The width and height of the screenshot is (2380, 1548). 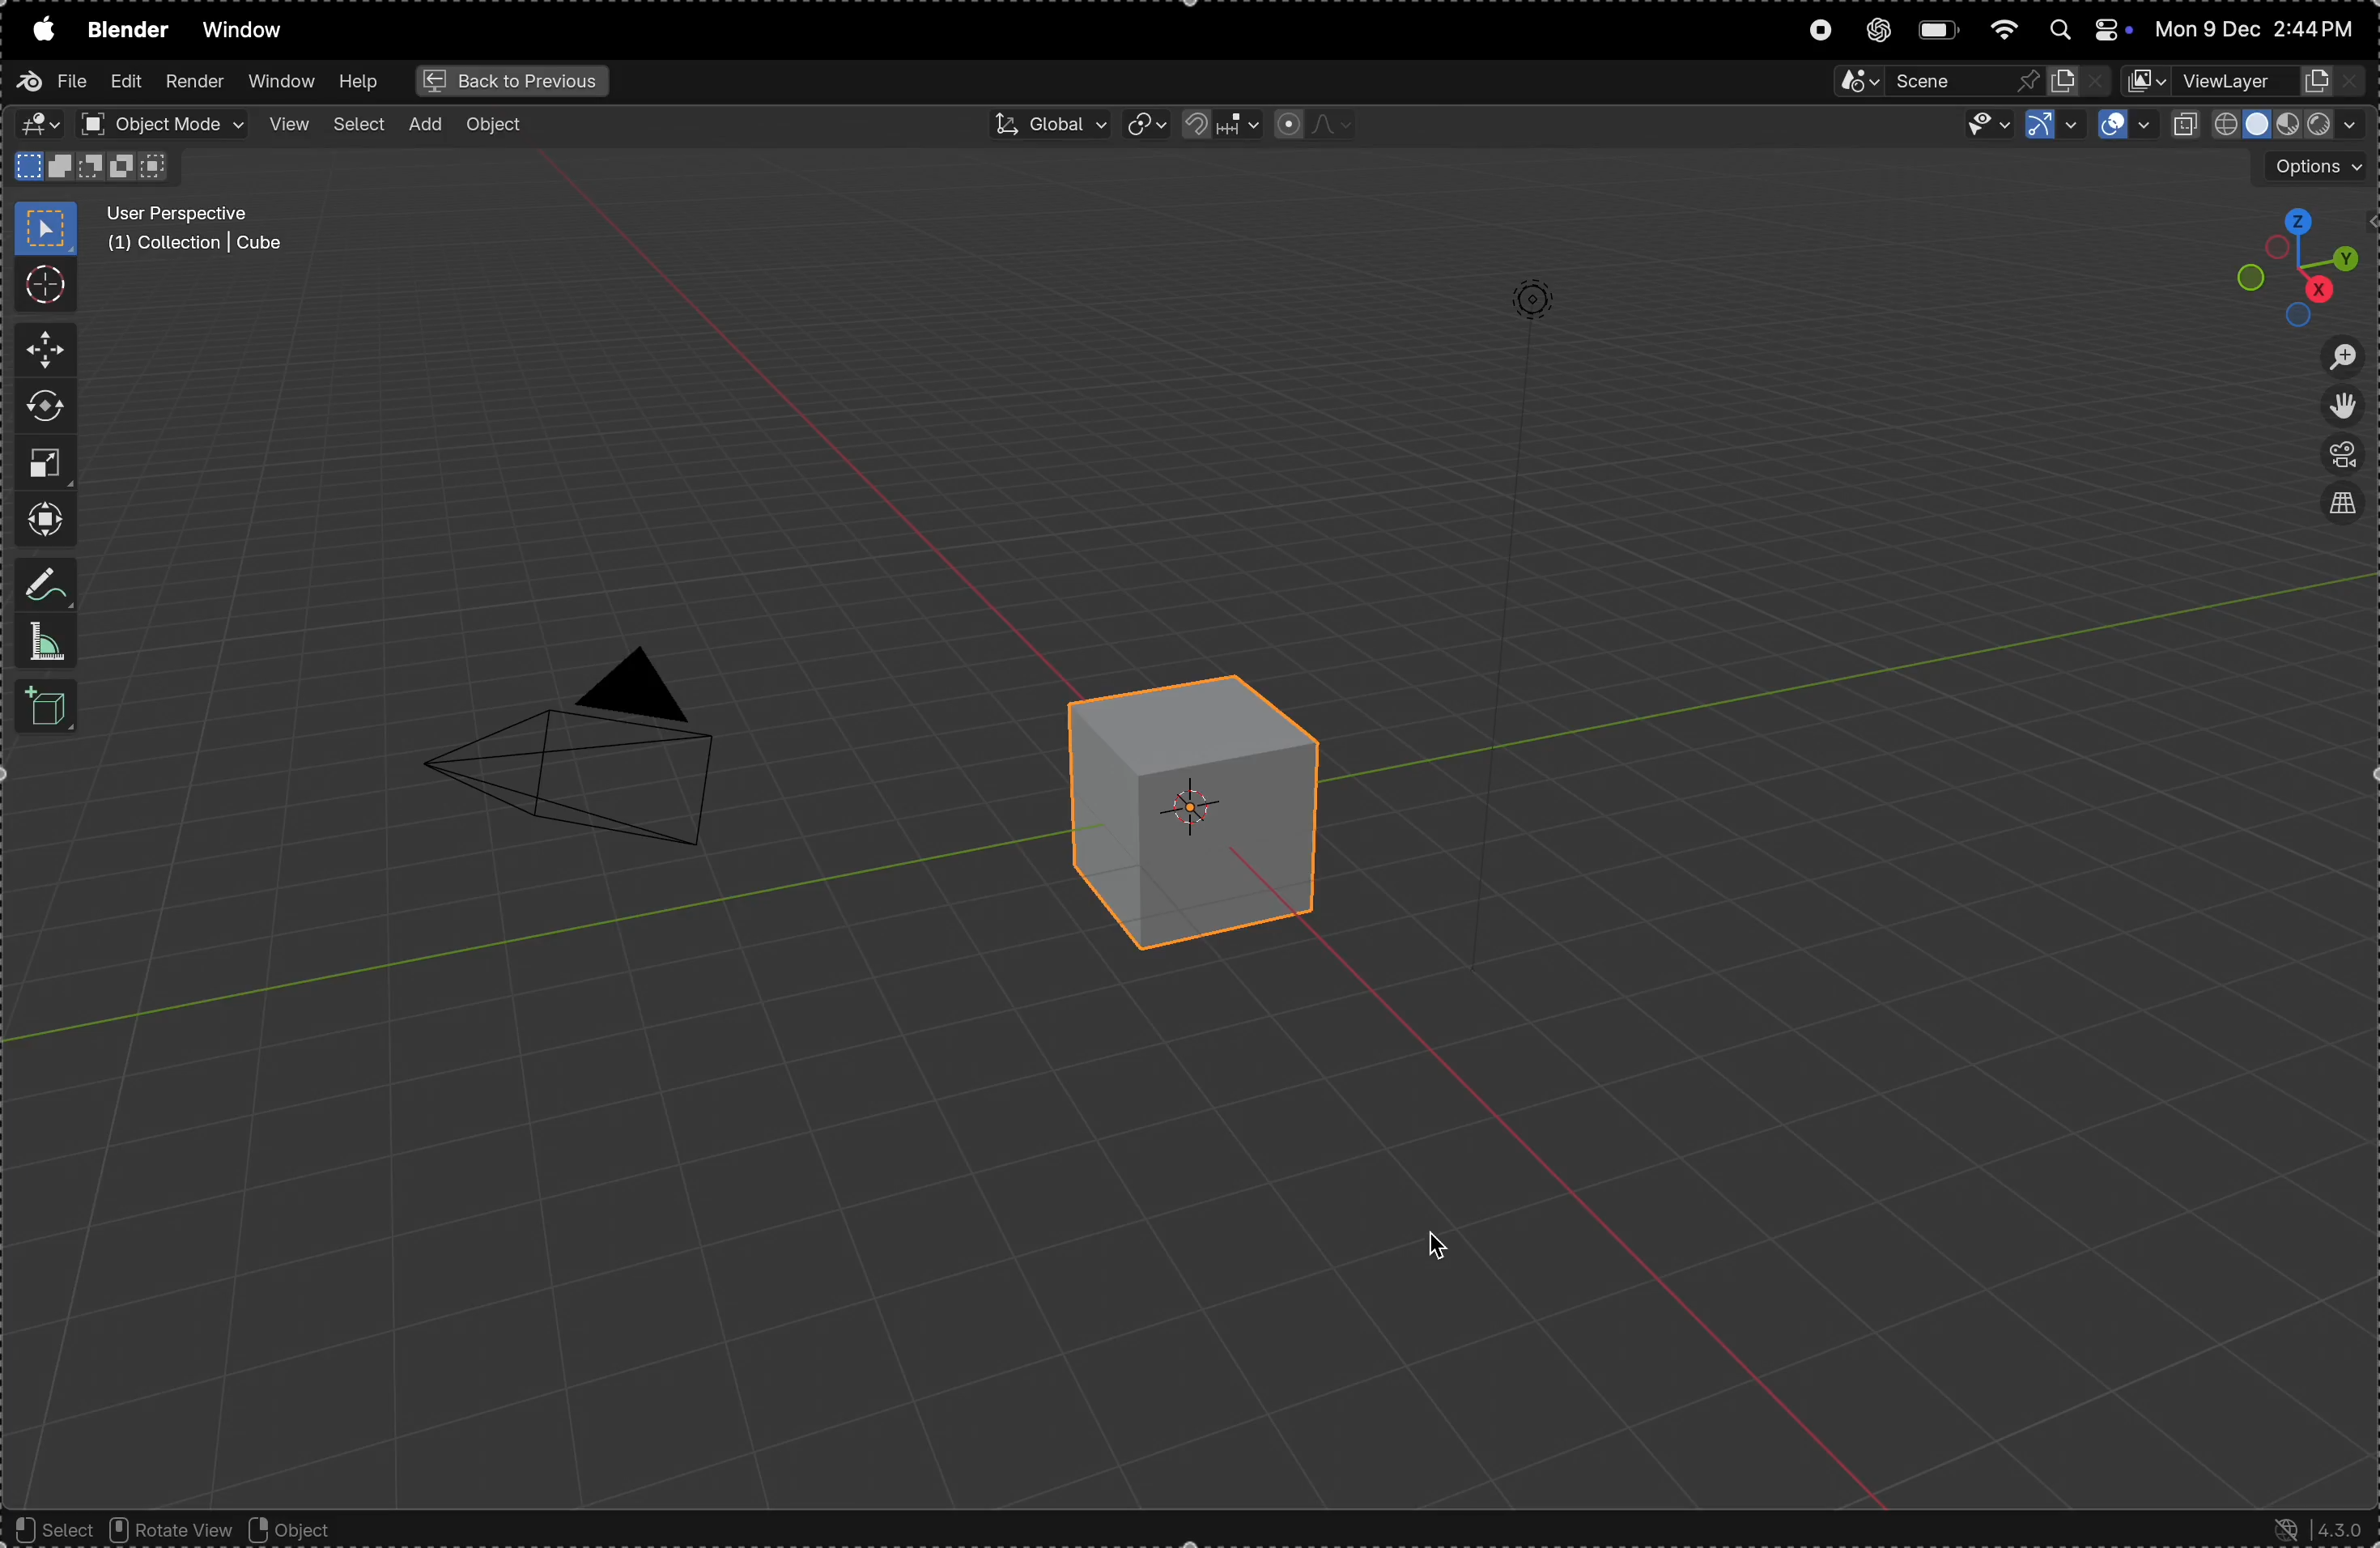 I want to click on rotate view, so click(x=166, y=1527).